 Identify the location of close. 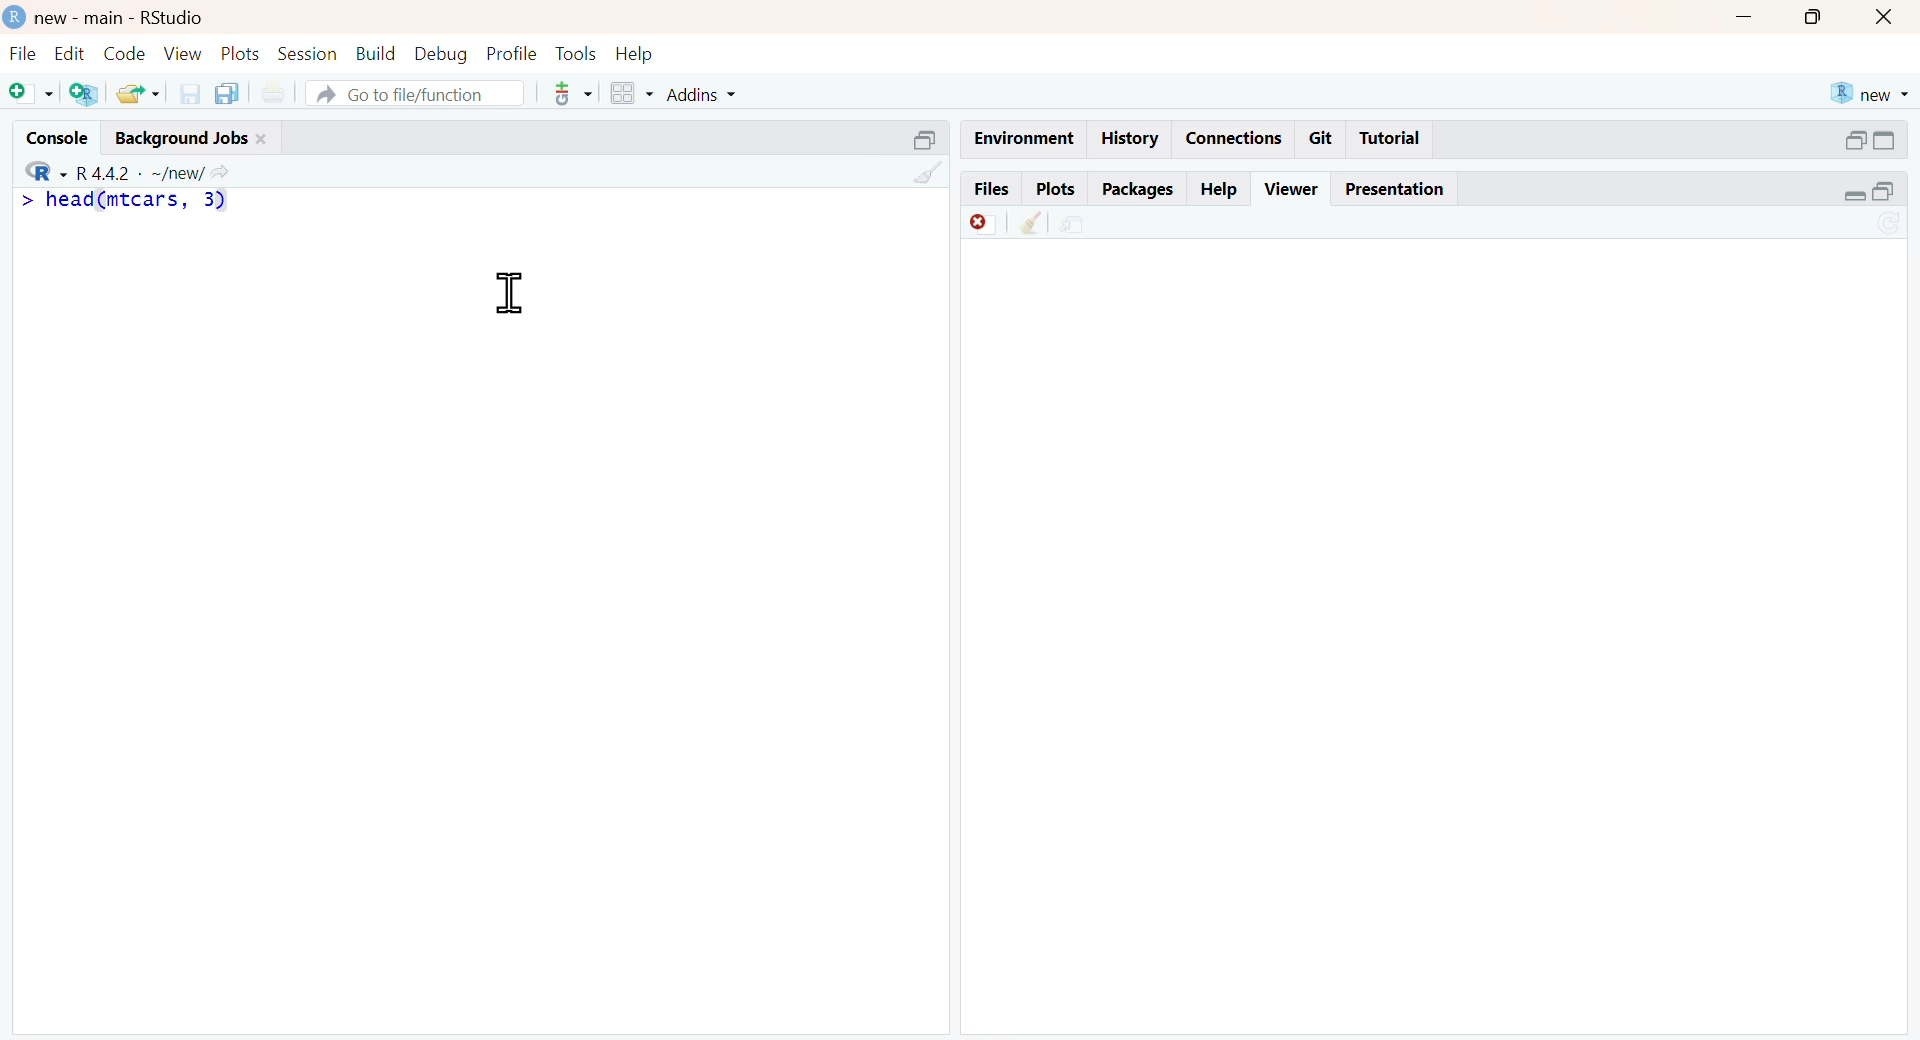
(1889, 19).